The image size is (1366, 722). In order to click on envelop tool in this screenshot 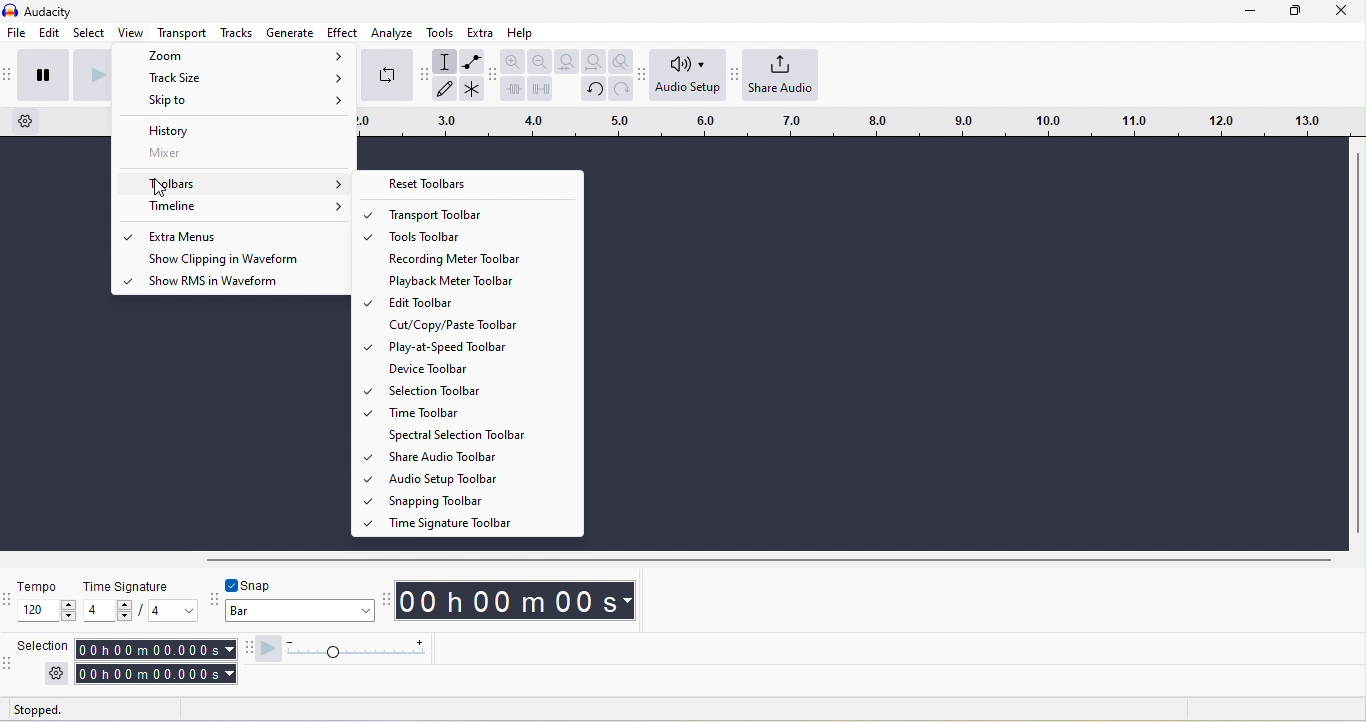, I will do `click(473, 61)`.